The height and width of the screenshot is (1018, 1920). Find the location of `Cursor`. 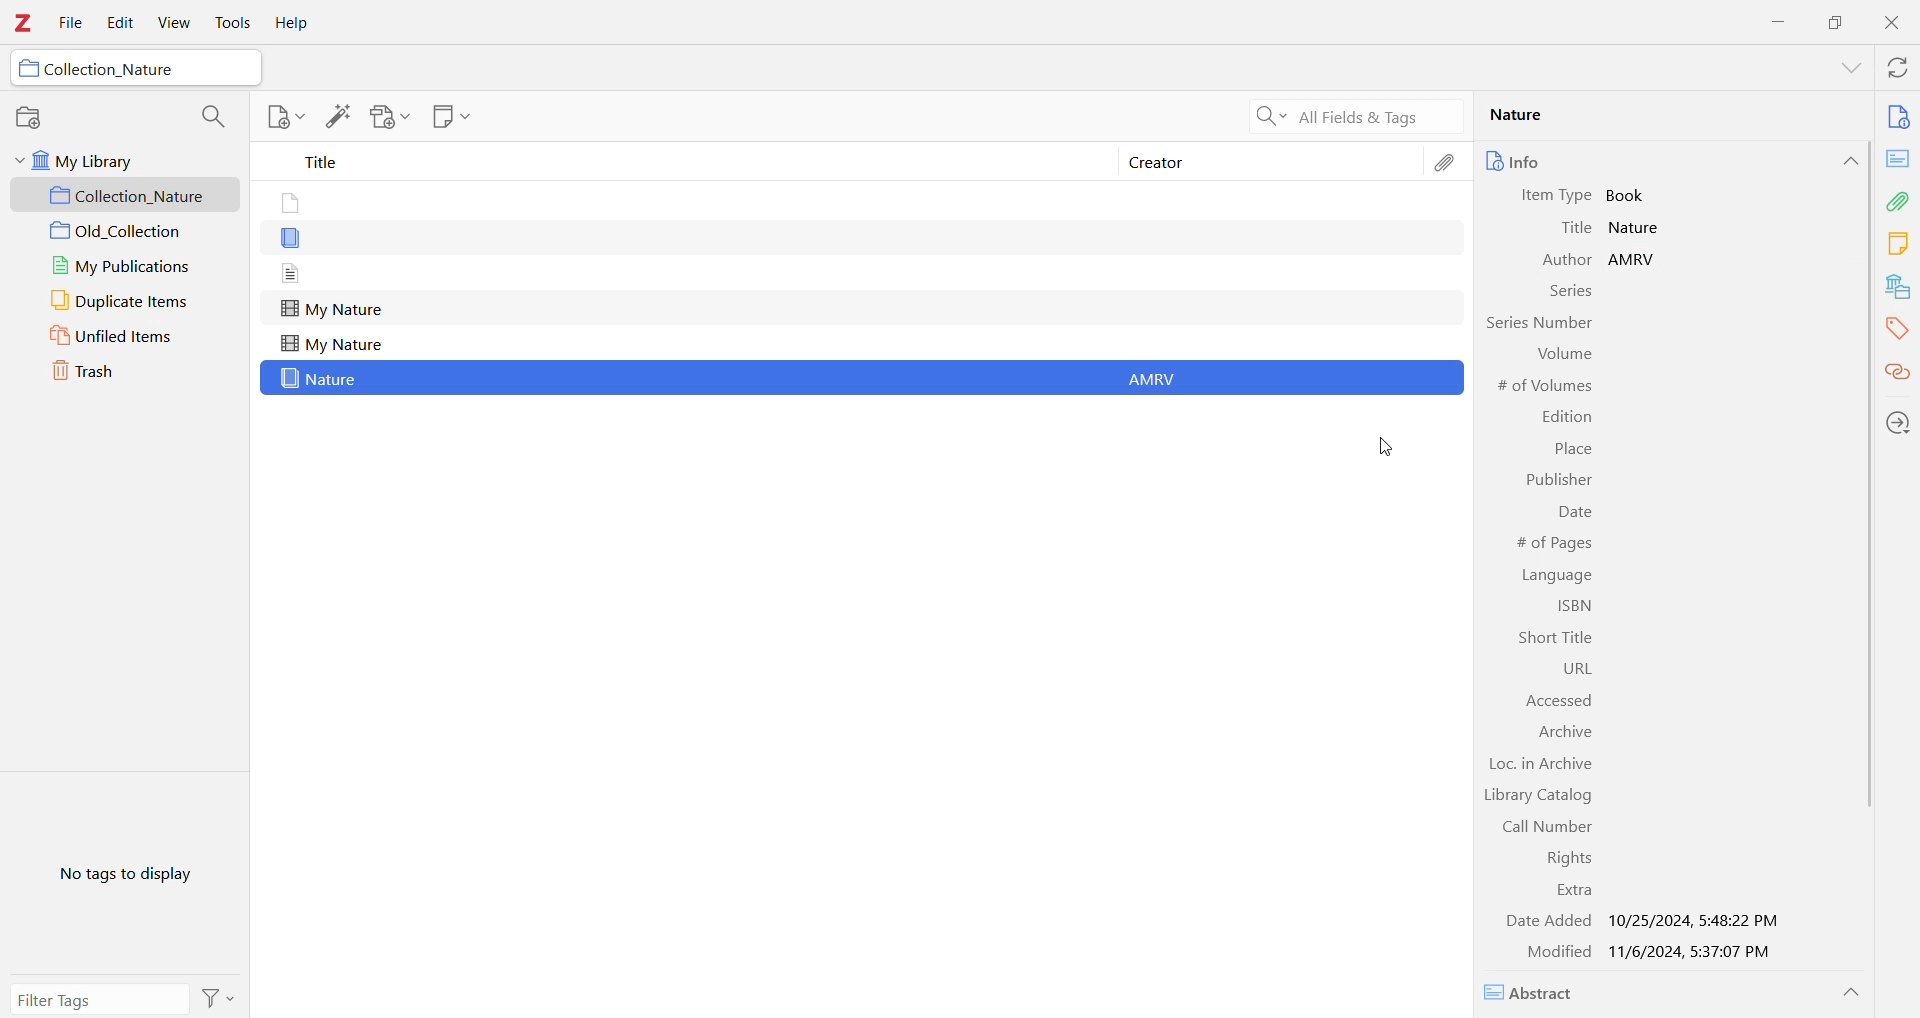

Cursor is located at coordinates (1391, 449).